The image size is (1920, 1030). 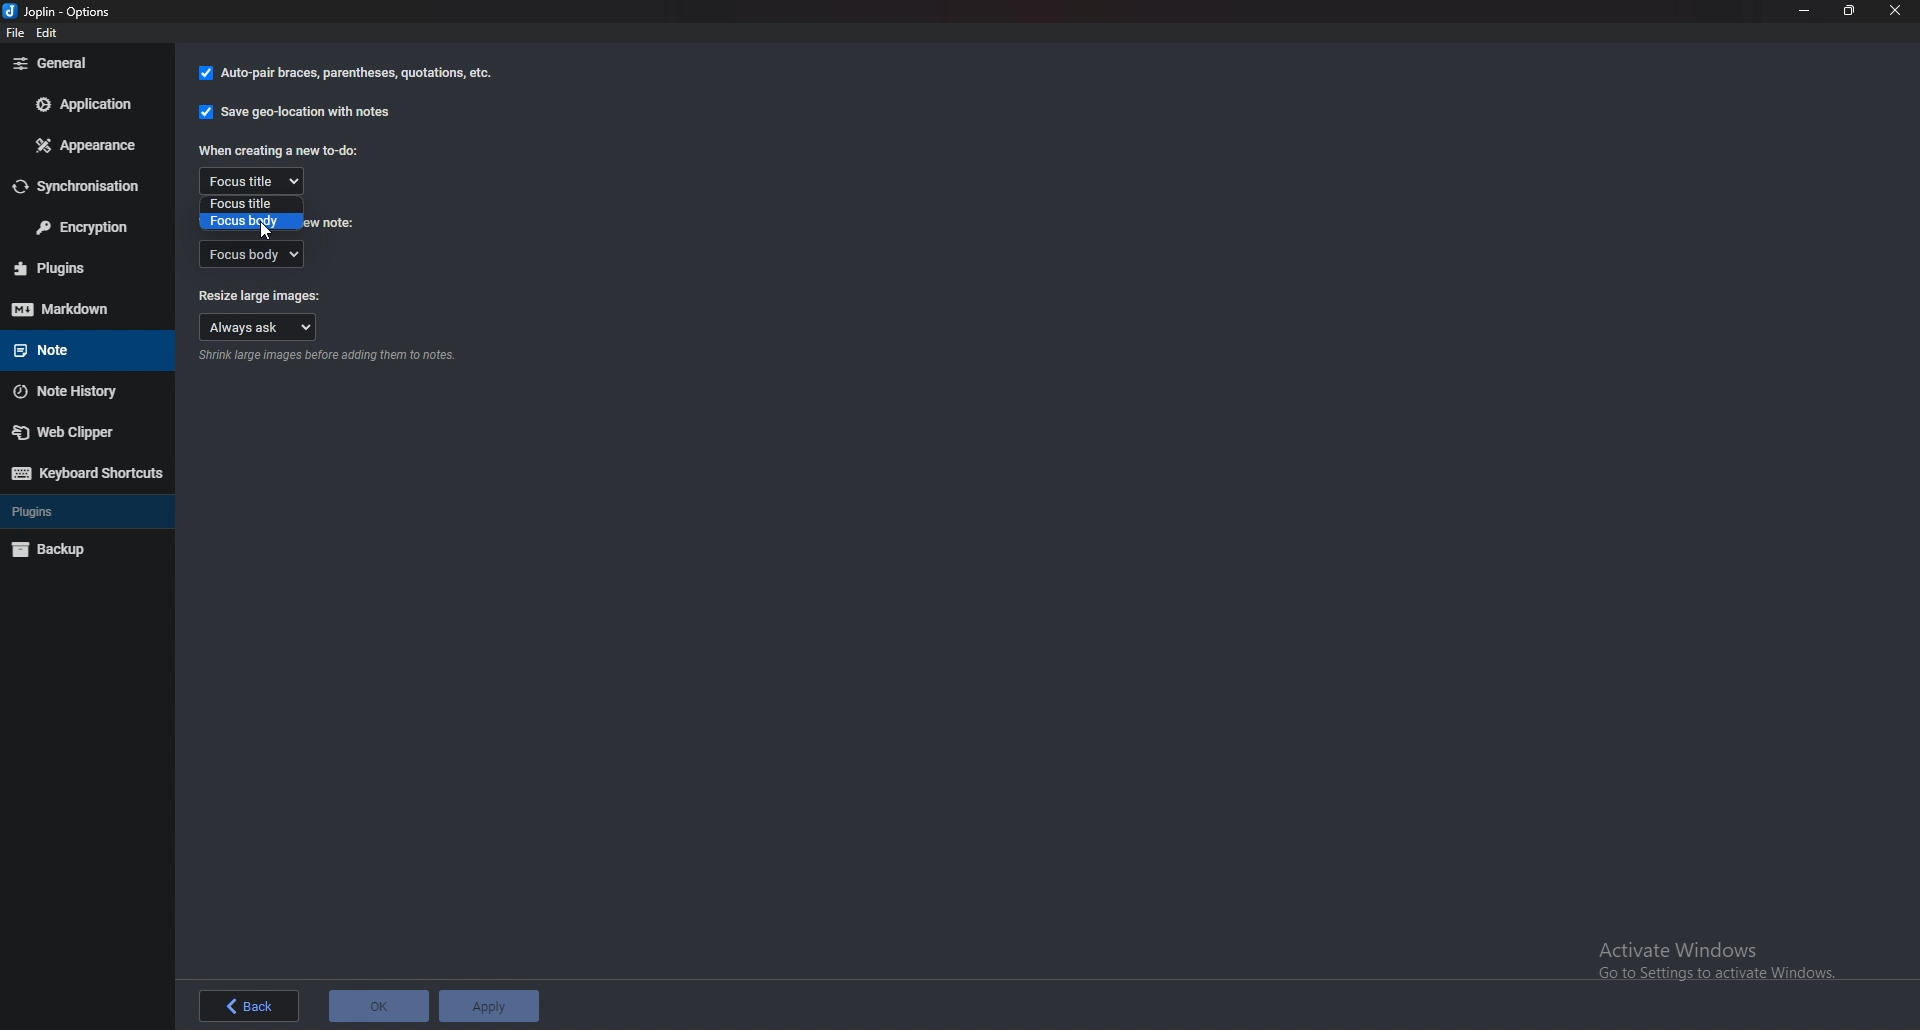 I want to click on Resize large images, so click(x=260, y=293).